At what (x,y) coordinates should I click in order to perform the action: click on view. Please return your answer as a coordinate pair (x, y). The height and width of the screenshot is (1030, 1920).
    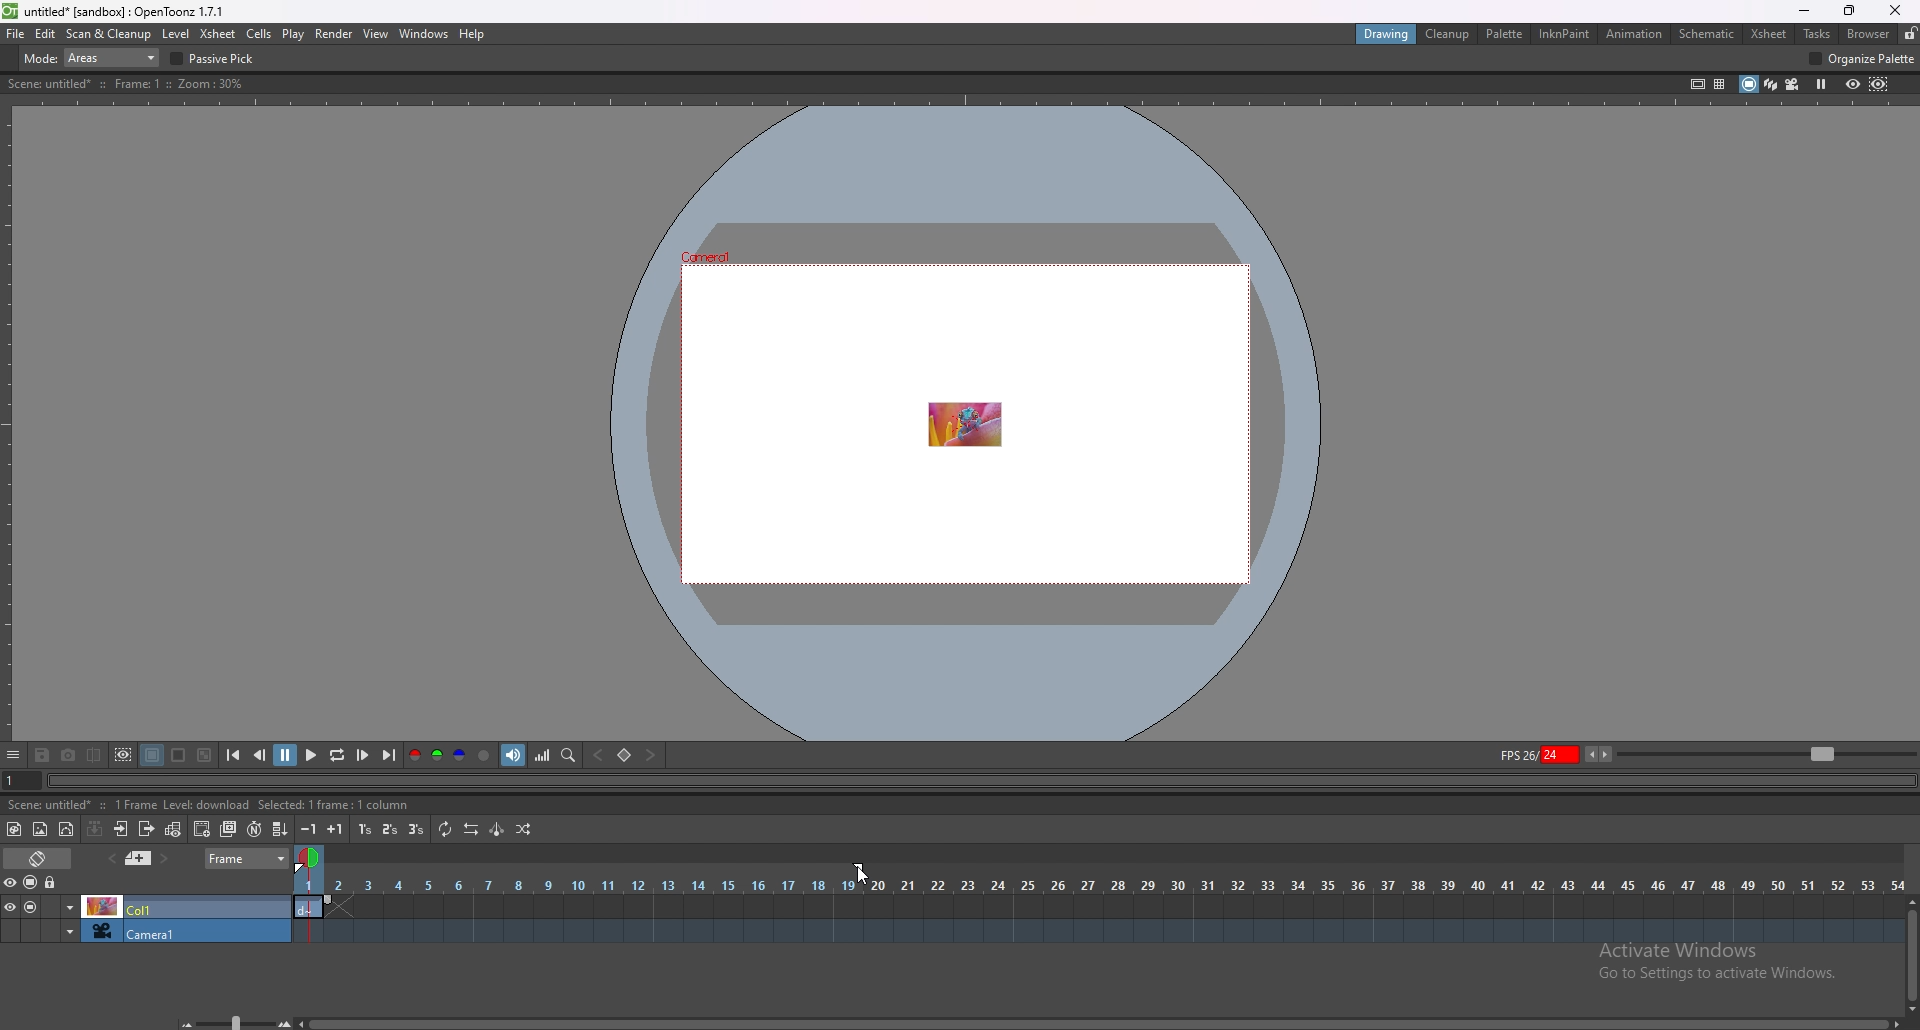
    Looking at the image, I should click on (377, 34).